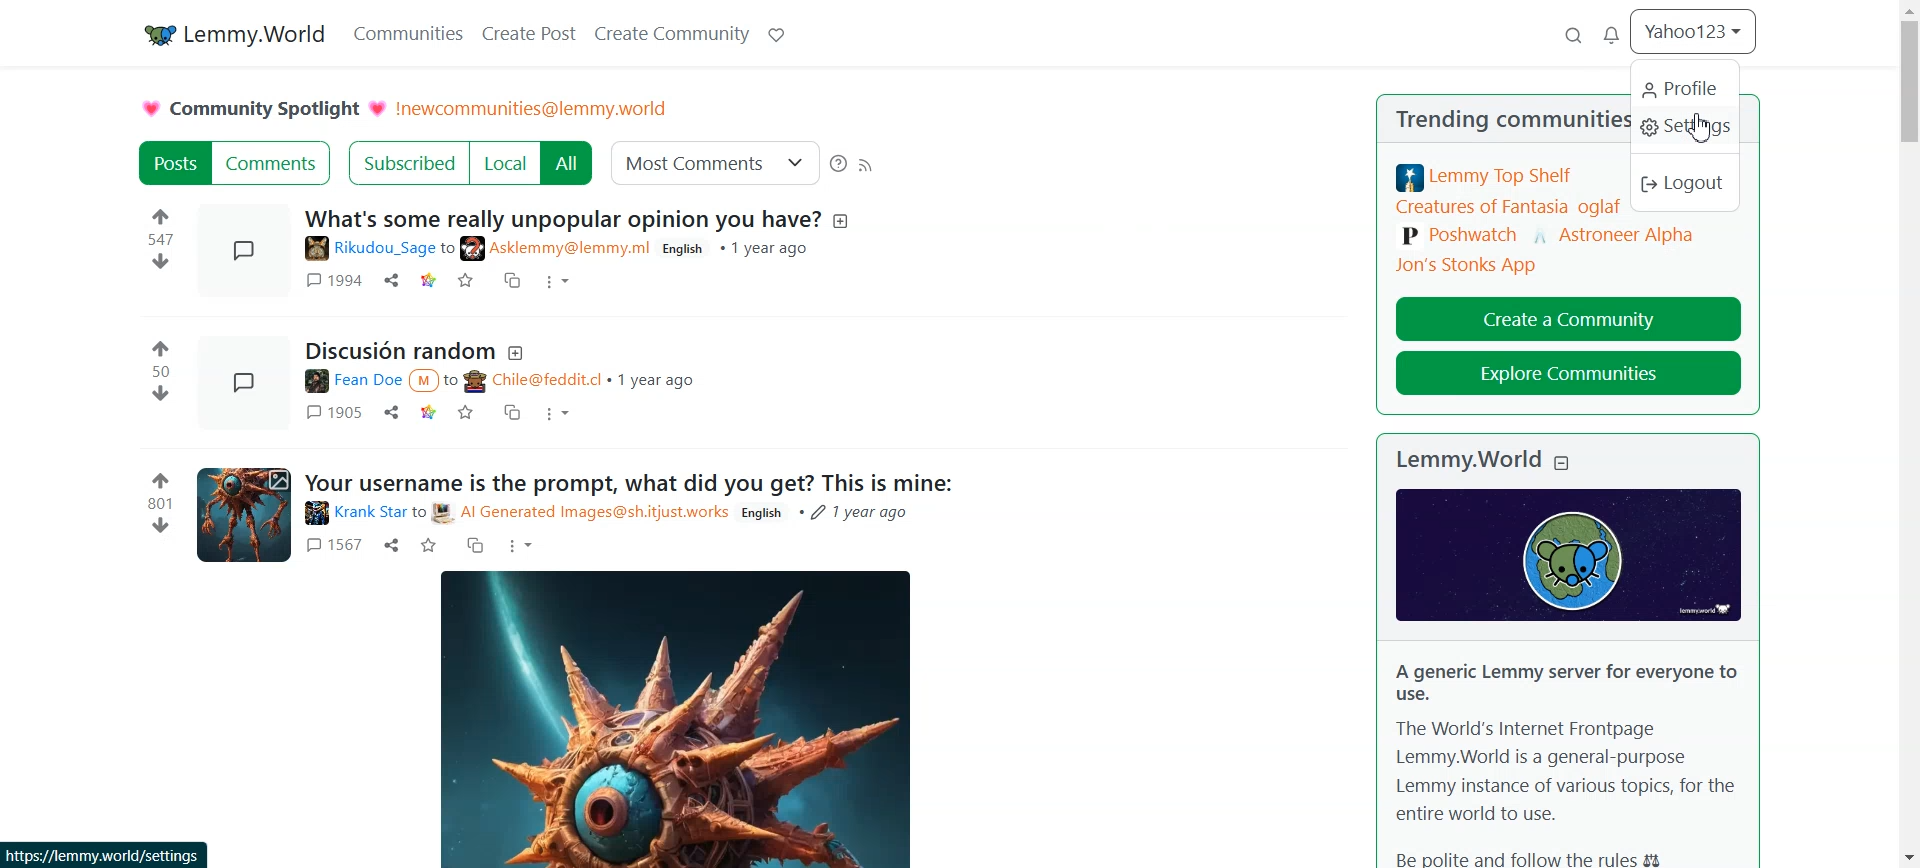  Describe the element at coordinates (330, 279) in the screenshot. I see `1994 comments` at that location.